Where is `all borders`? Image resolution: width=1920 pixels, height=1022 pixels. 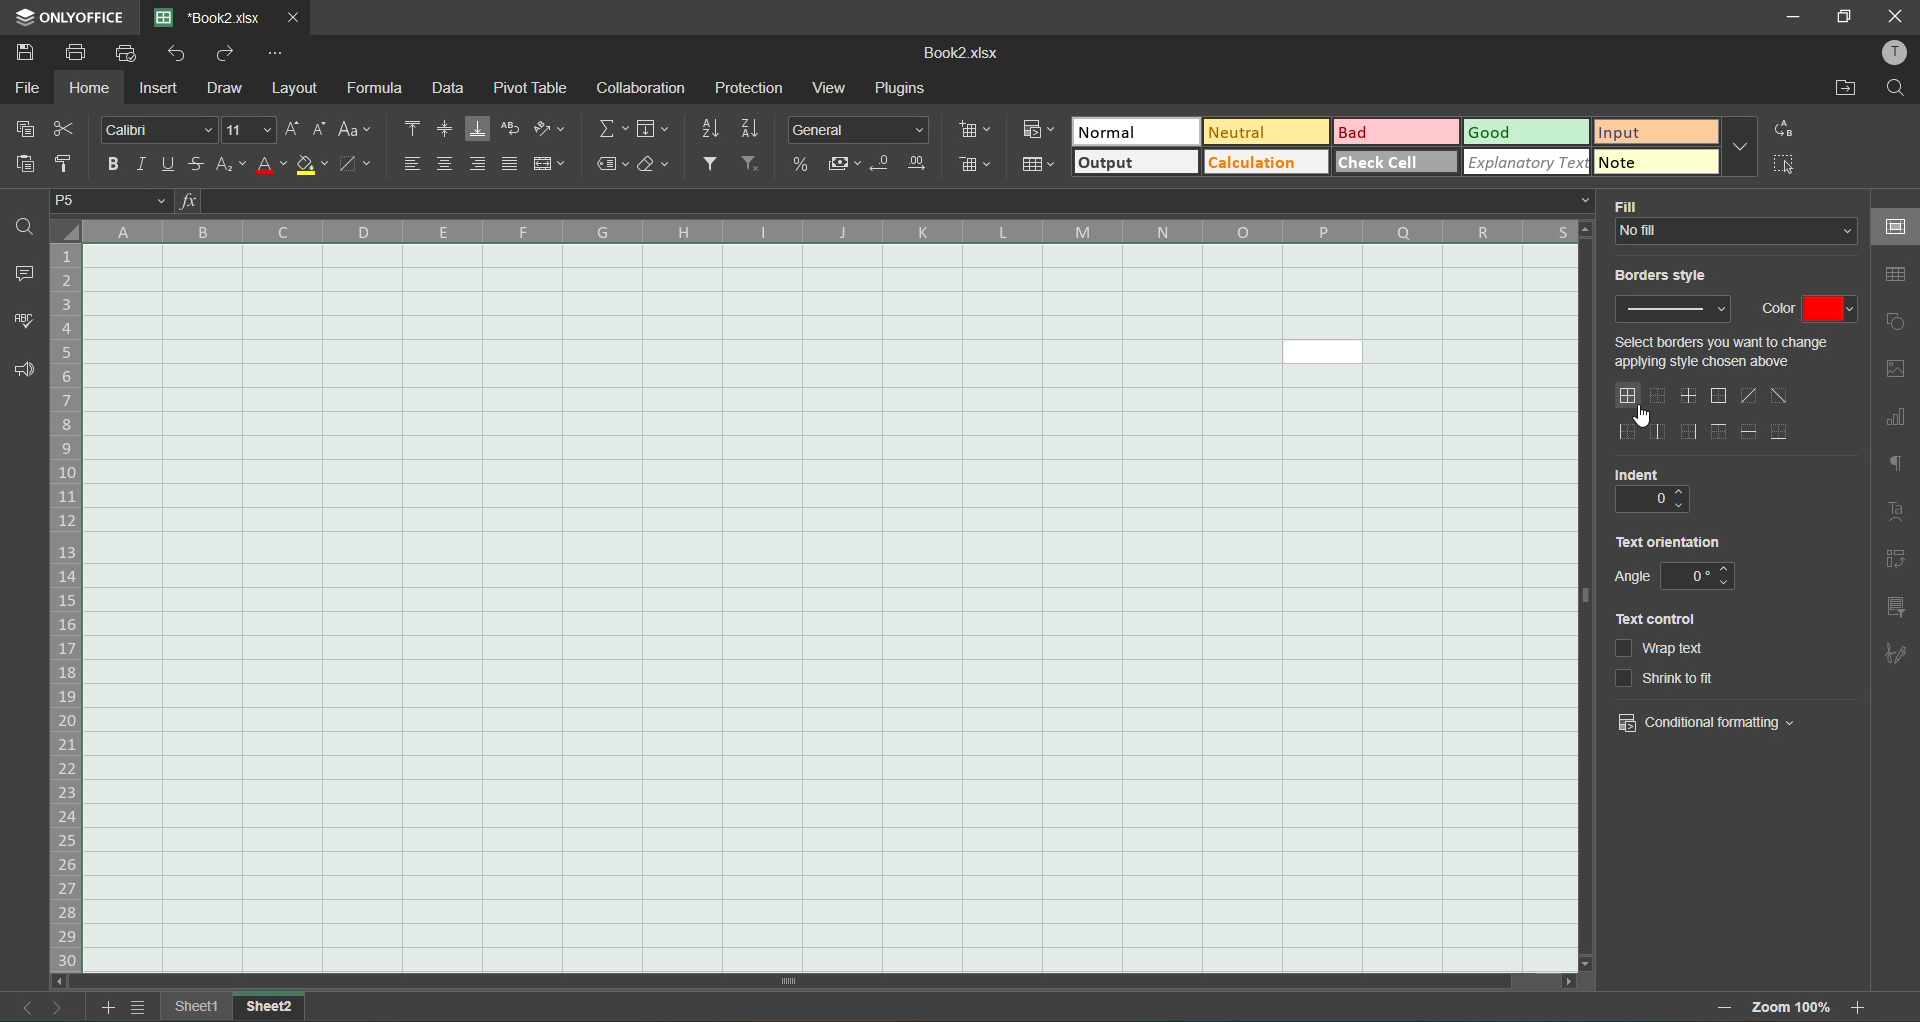
all borders is located at coordinates (1630, 396).